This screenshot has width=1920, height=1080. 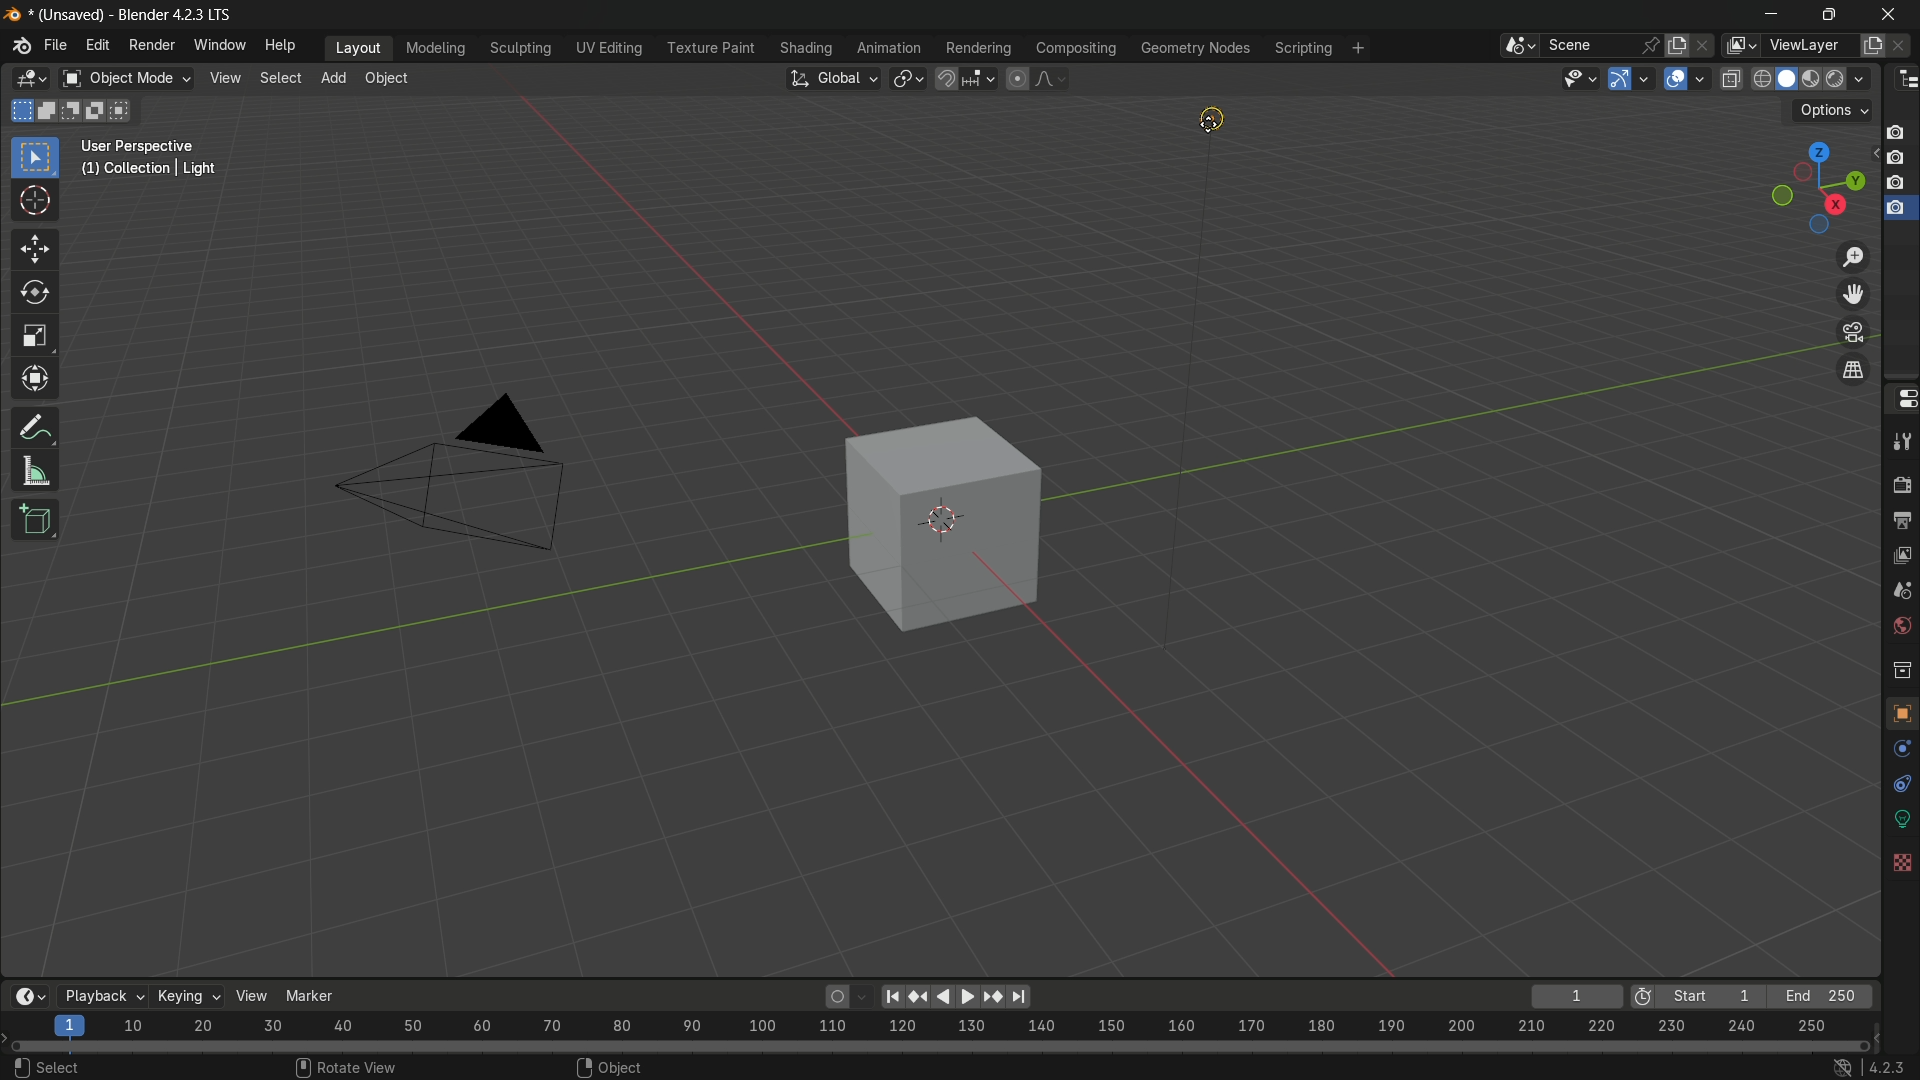 I want to click on scale, so click(x=951, y=1026).